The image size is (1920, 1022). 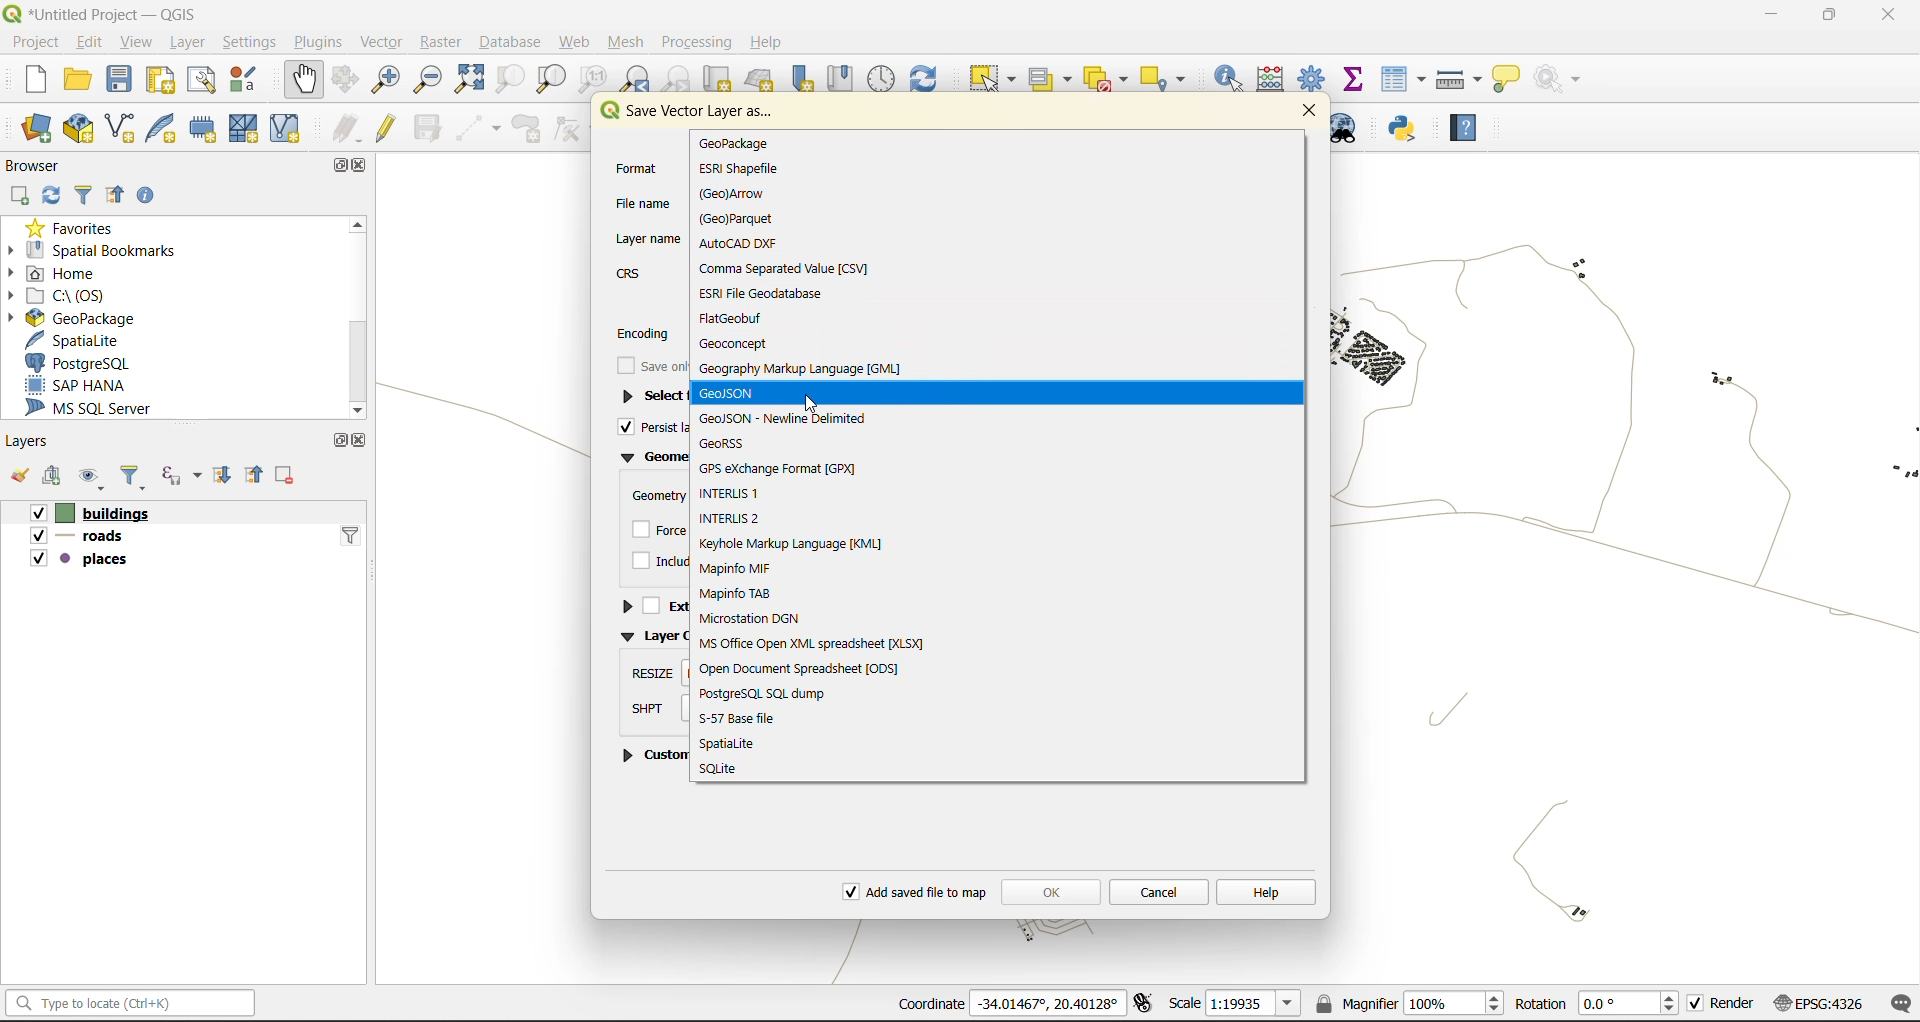 I want to click on filter, so click(x=350, y=535).